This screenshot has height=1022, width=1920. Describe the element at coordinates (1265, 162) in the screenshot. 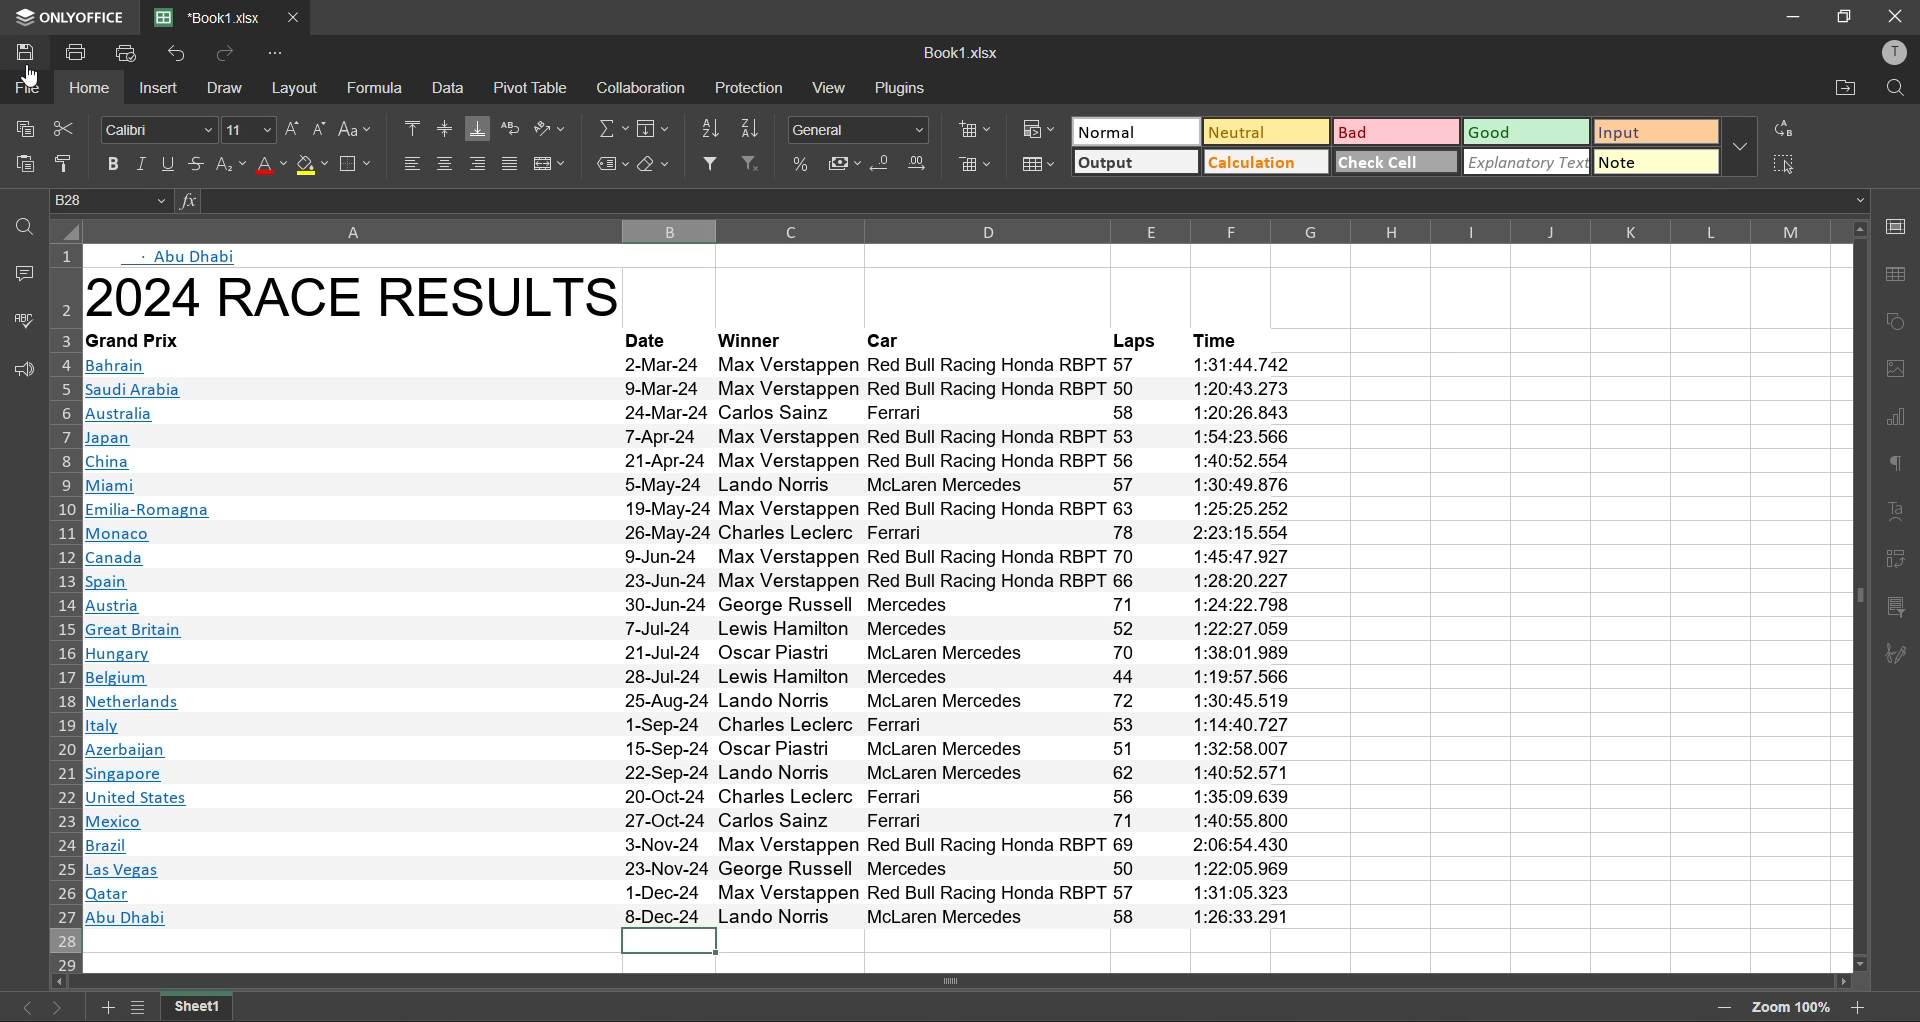

I see `calculation` at that location.